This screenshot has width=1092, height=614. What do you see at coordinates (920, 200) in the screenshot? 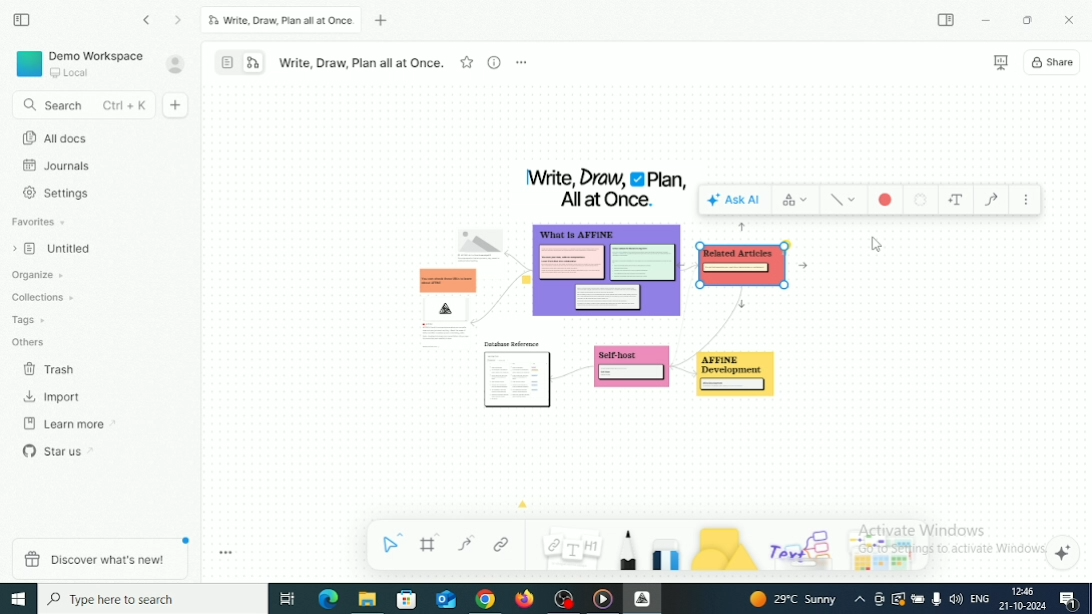
I see `Border  style` at bounding box center [920, 200].